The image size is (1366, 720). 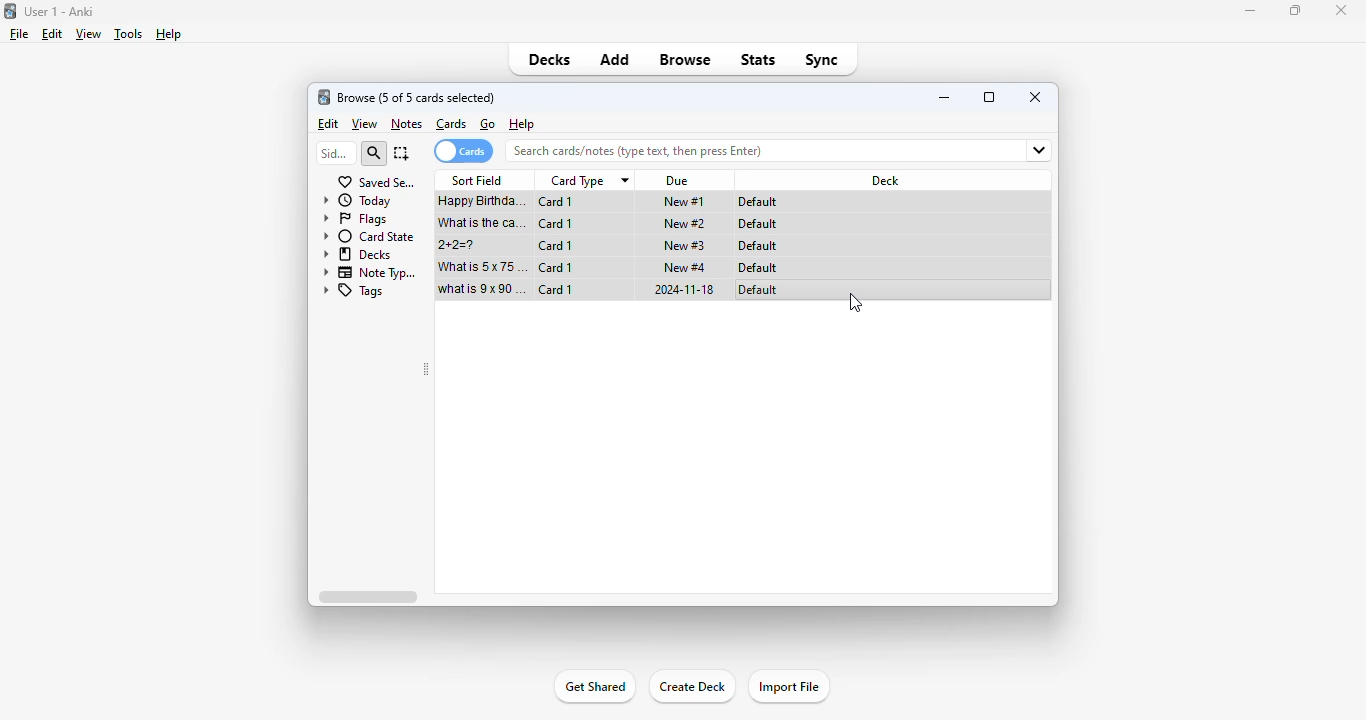 What do you see at coordinates (482, 289) in the screenshot?
I see `what is 9x90=?` at bounding box center [482, 289].